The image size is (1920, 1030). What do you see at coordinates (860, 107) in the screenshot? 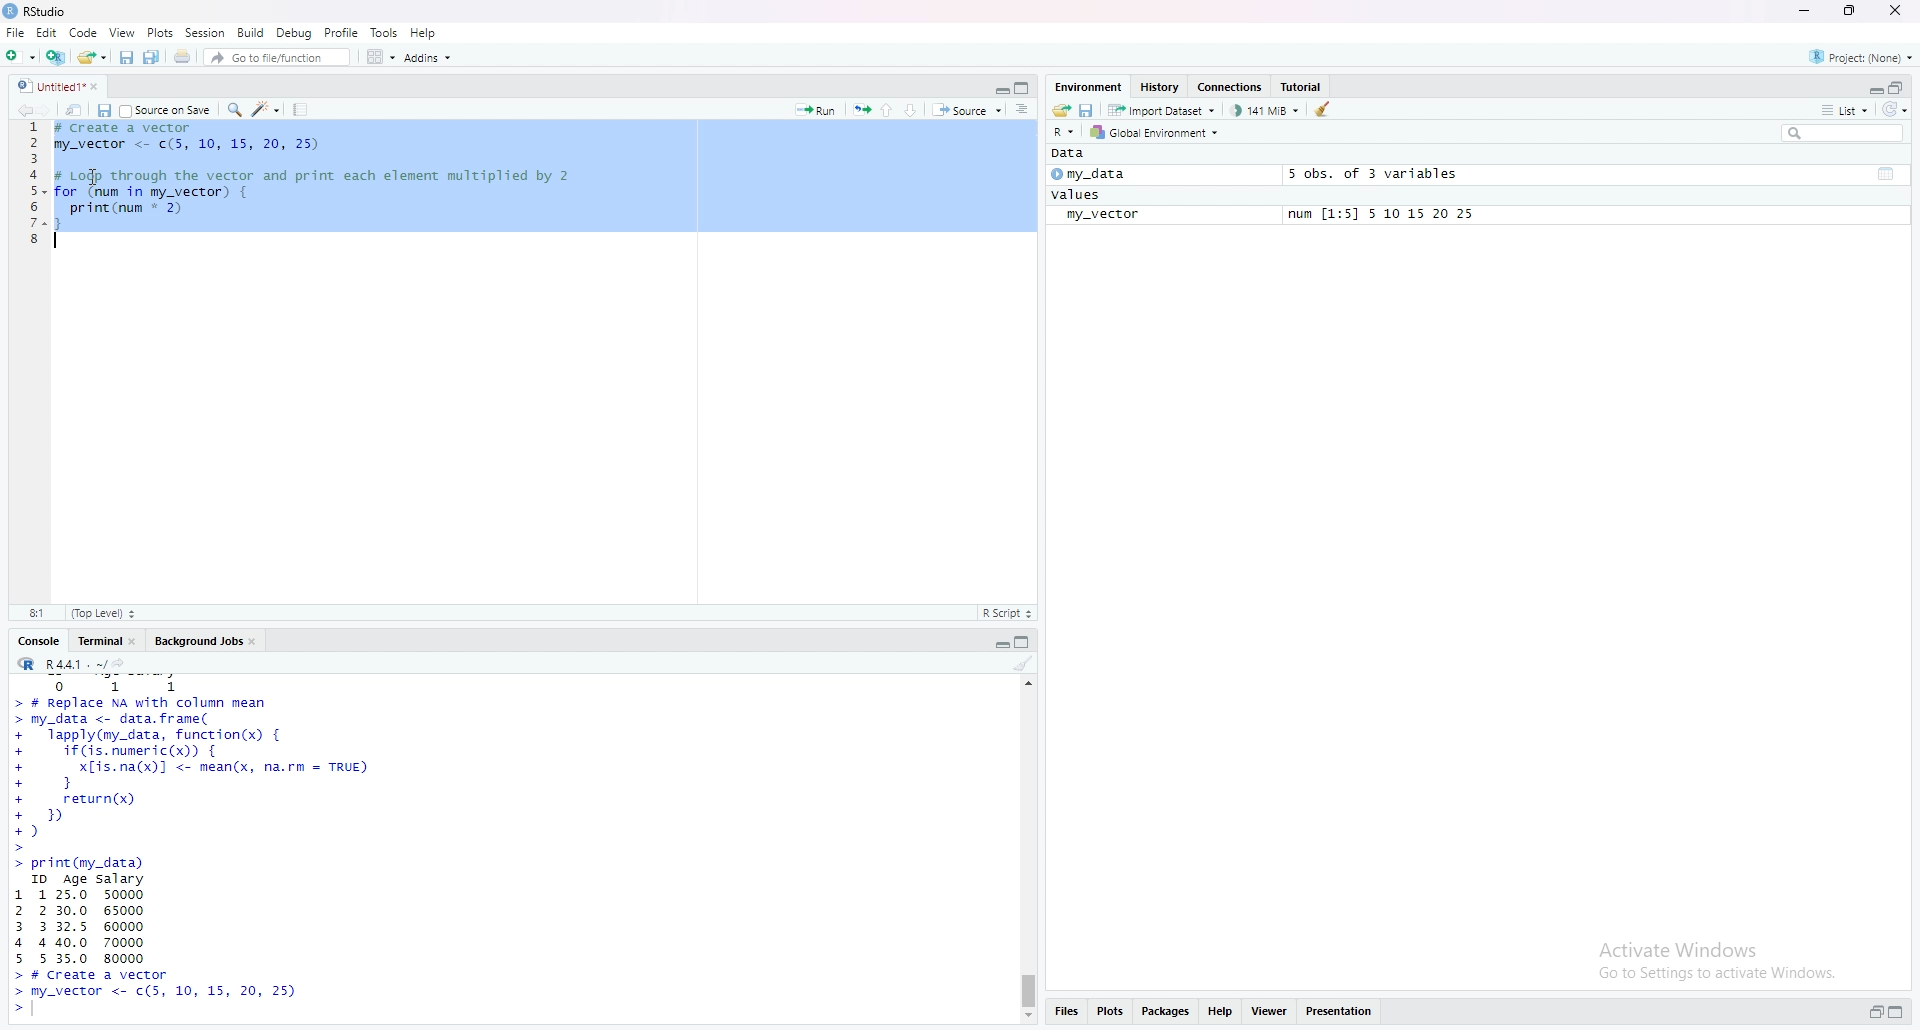
I see `rerun the previous code region` at bounding box center [860, 107].